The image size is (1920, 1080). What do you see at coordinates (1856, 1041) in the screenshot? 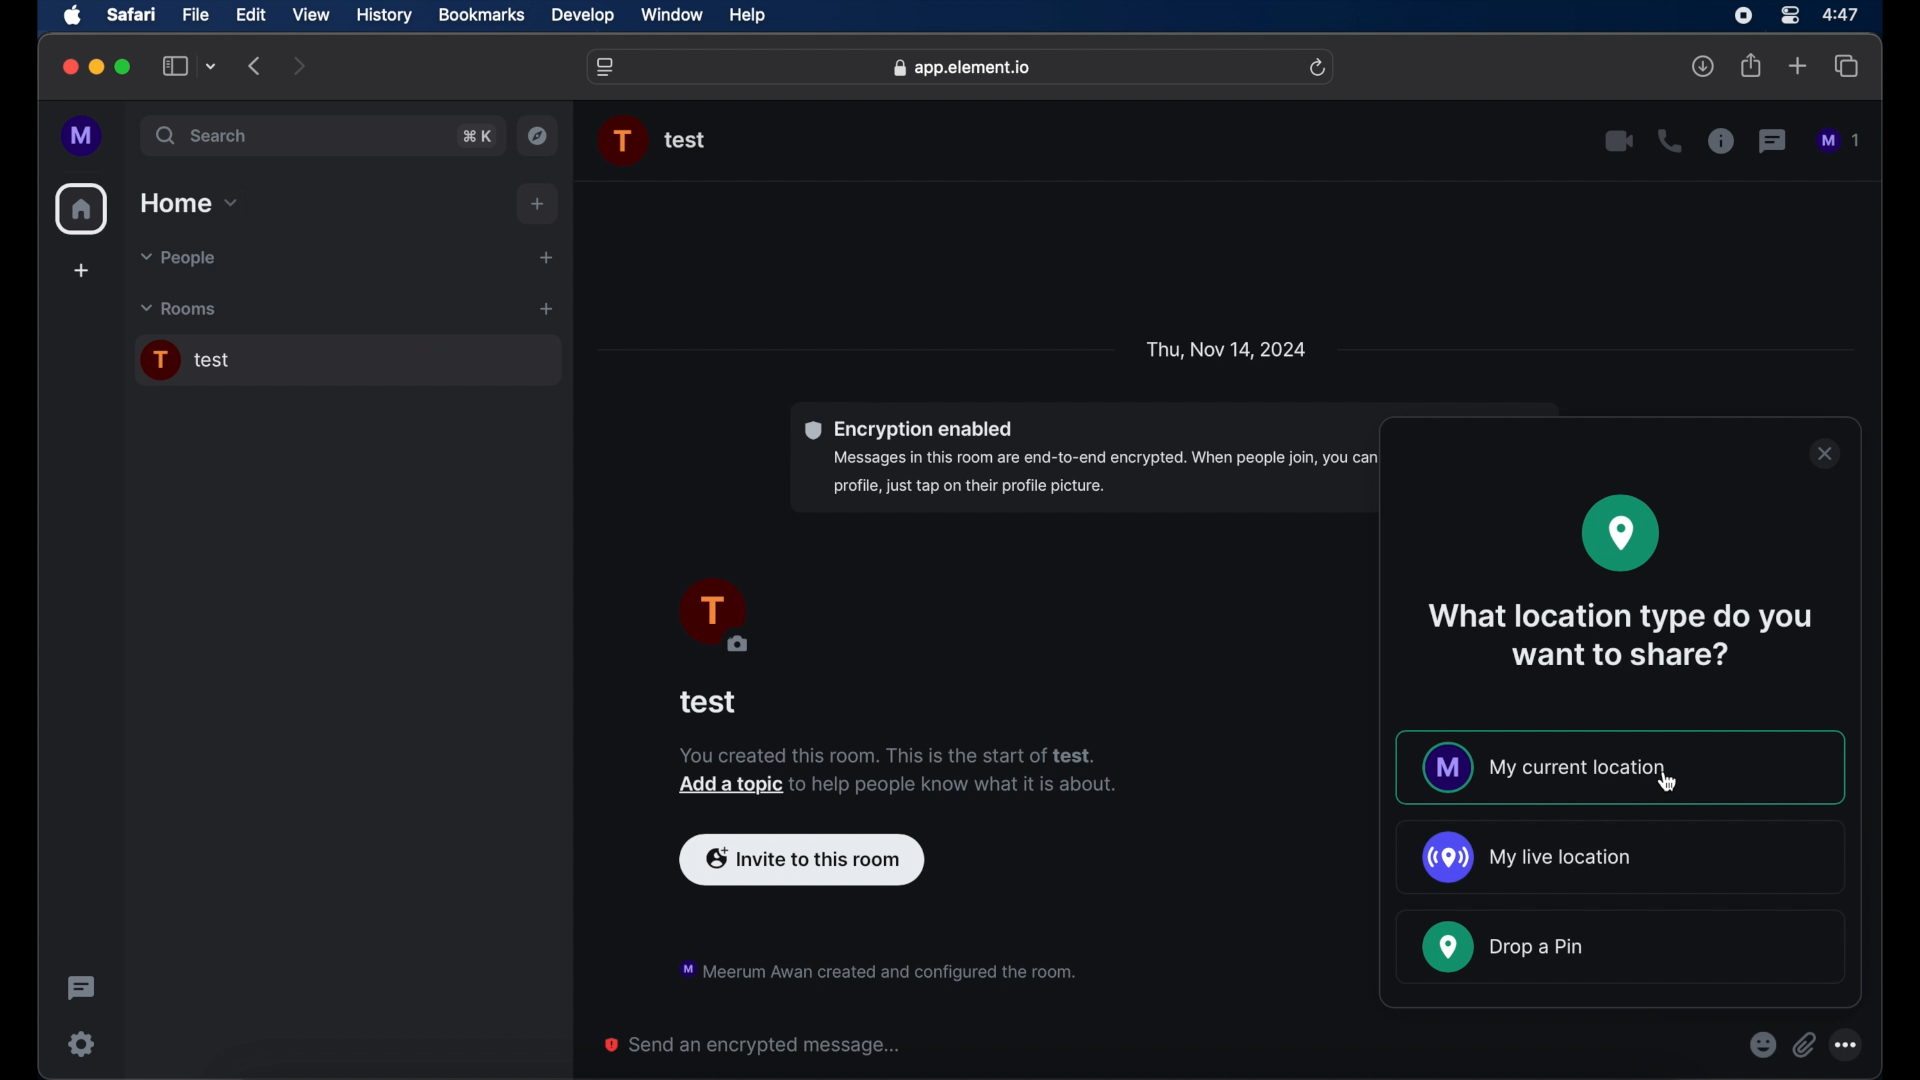
I see `Options` at bounding box center [1856, 1041].